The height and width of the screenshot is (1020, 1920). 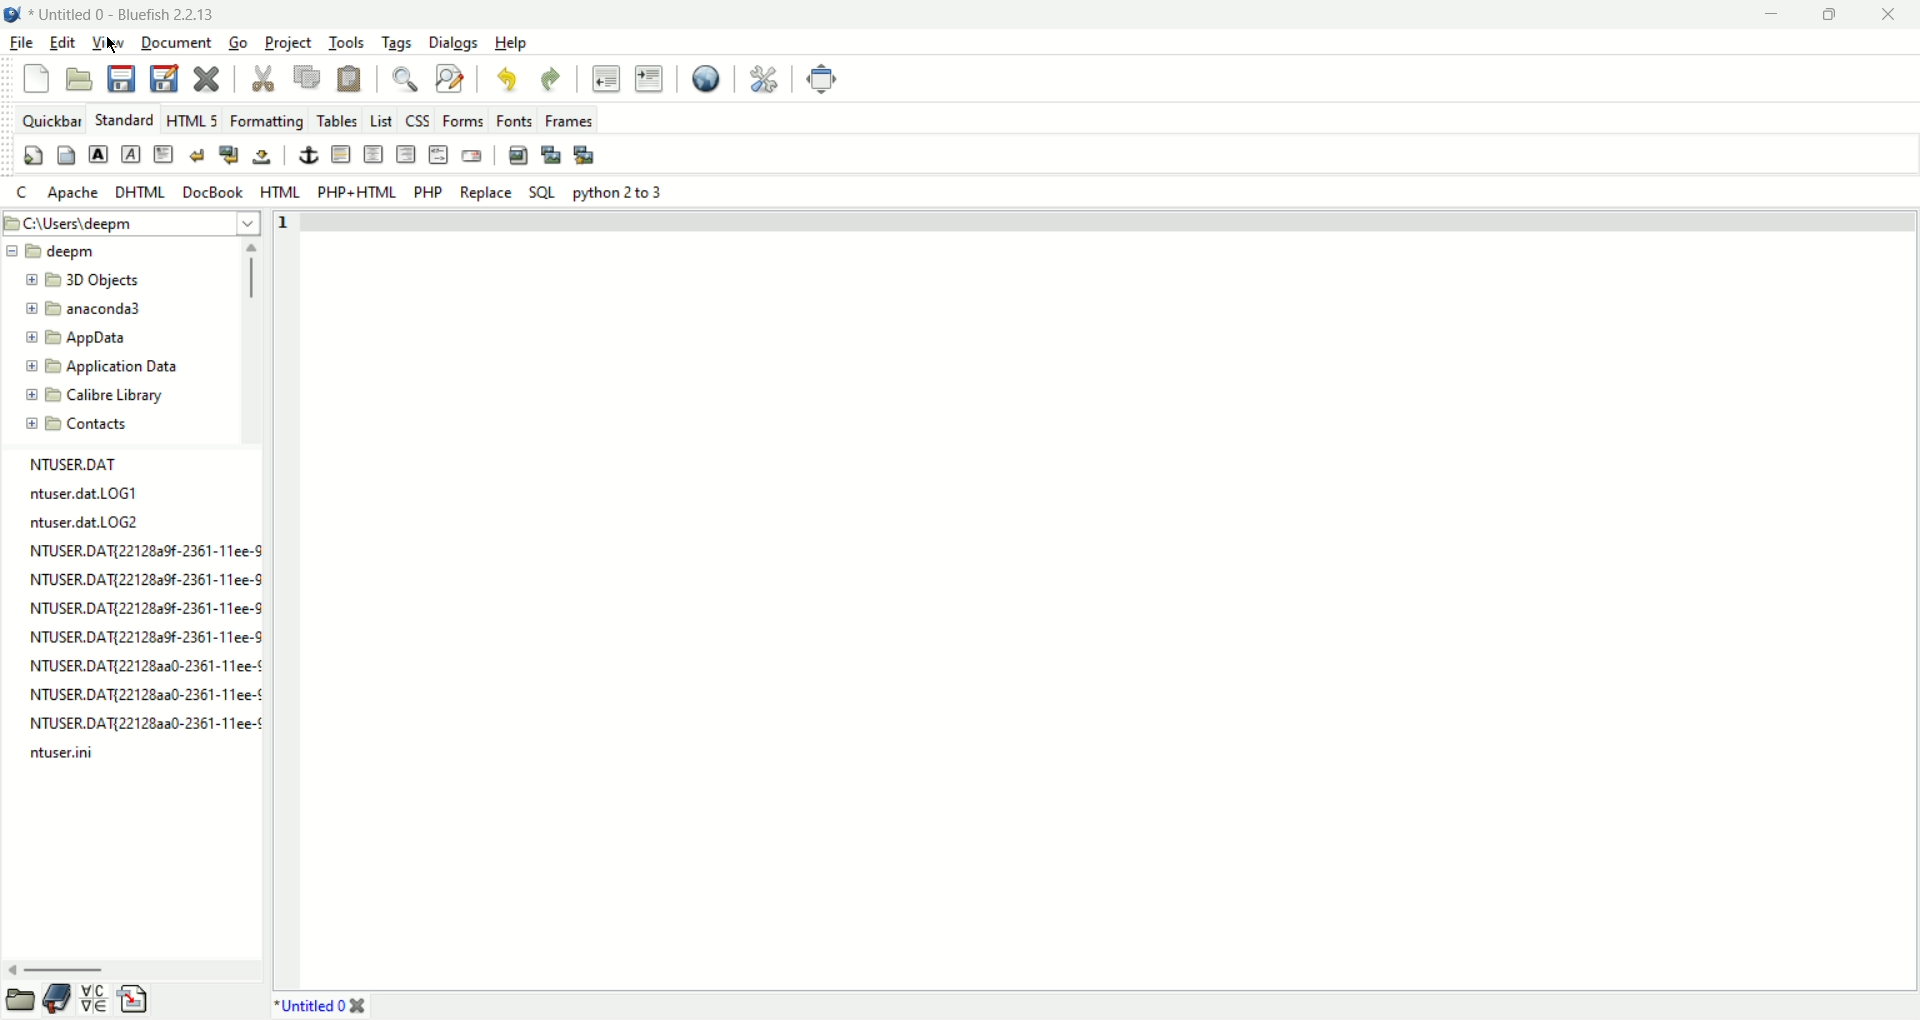 What do you see at coordinates (458, 118) in the screenshot?
I see `forms` at bounding box center [458, 118].